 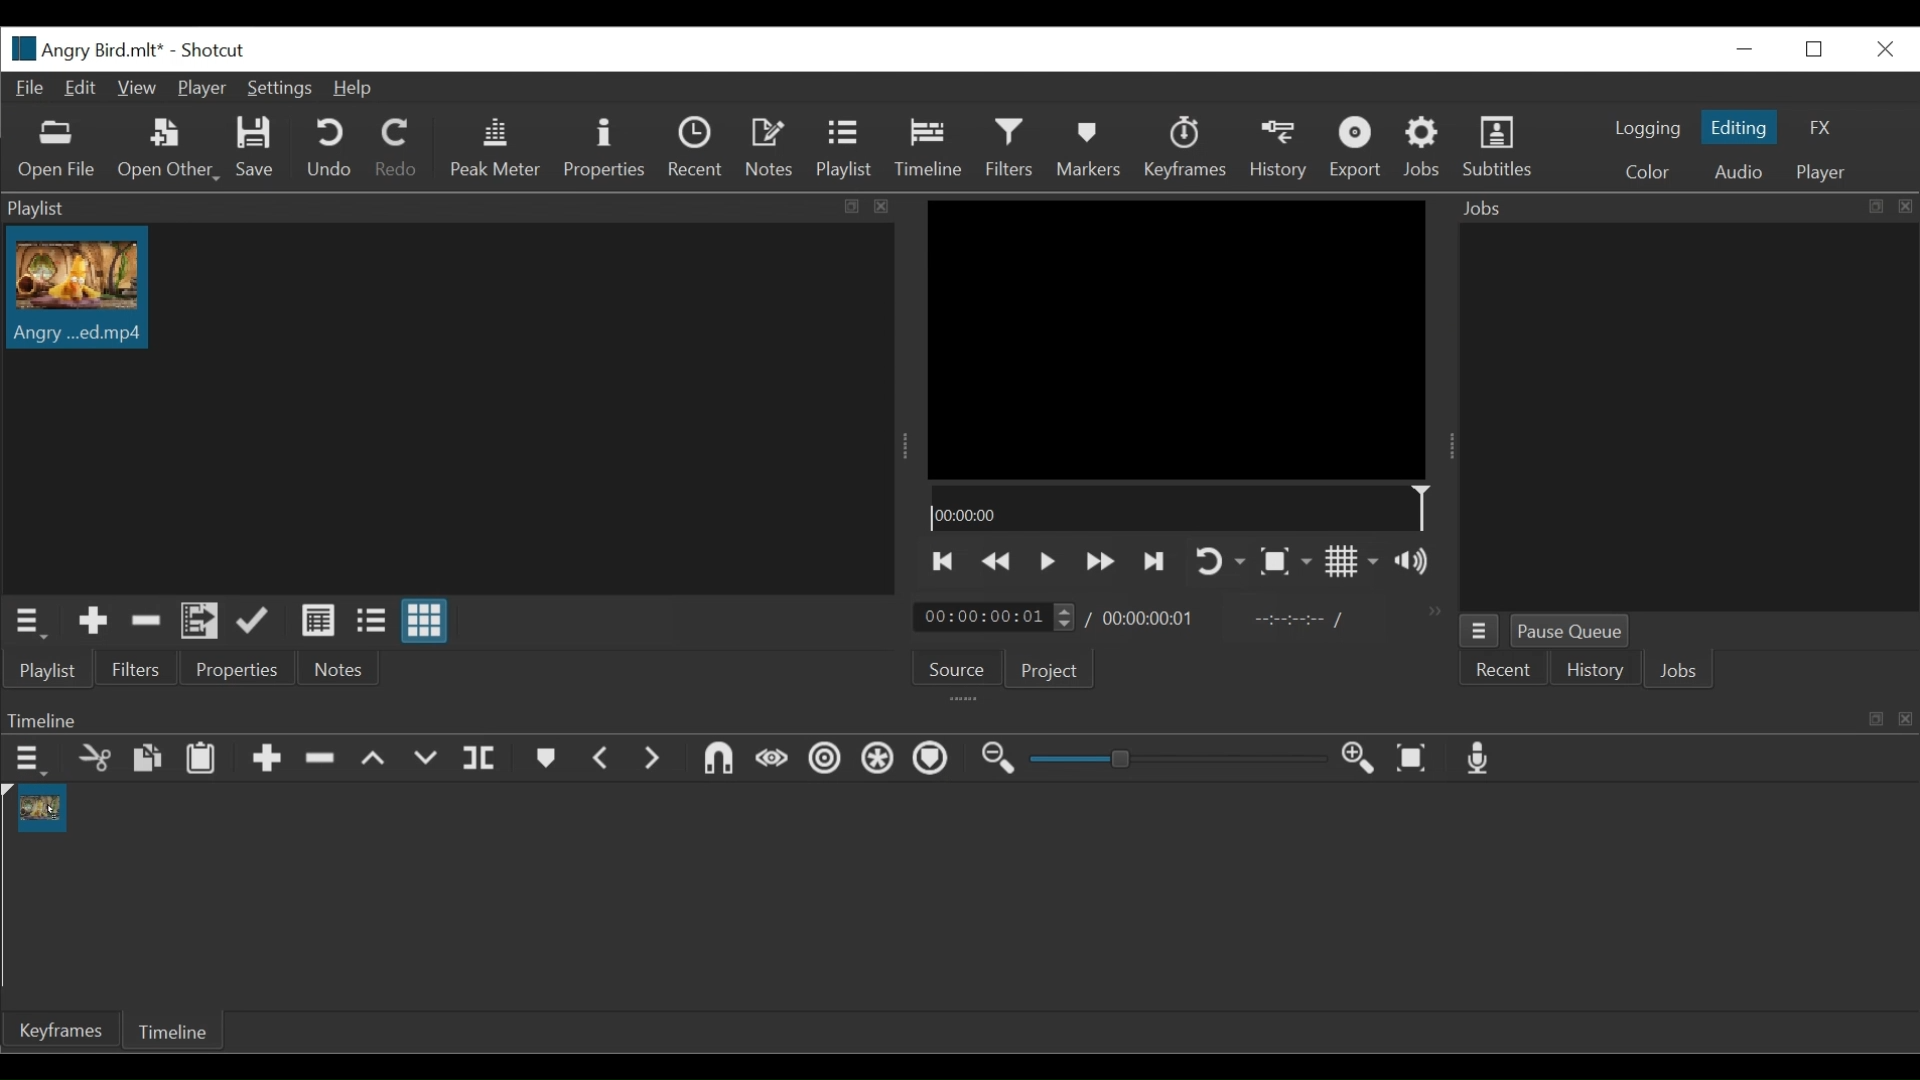 I want to click on Timeline Panel, so click(x=961, y=718).